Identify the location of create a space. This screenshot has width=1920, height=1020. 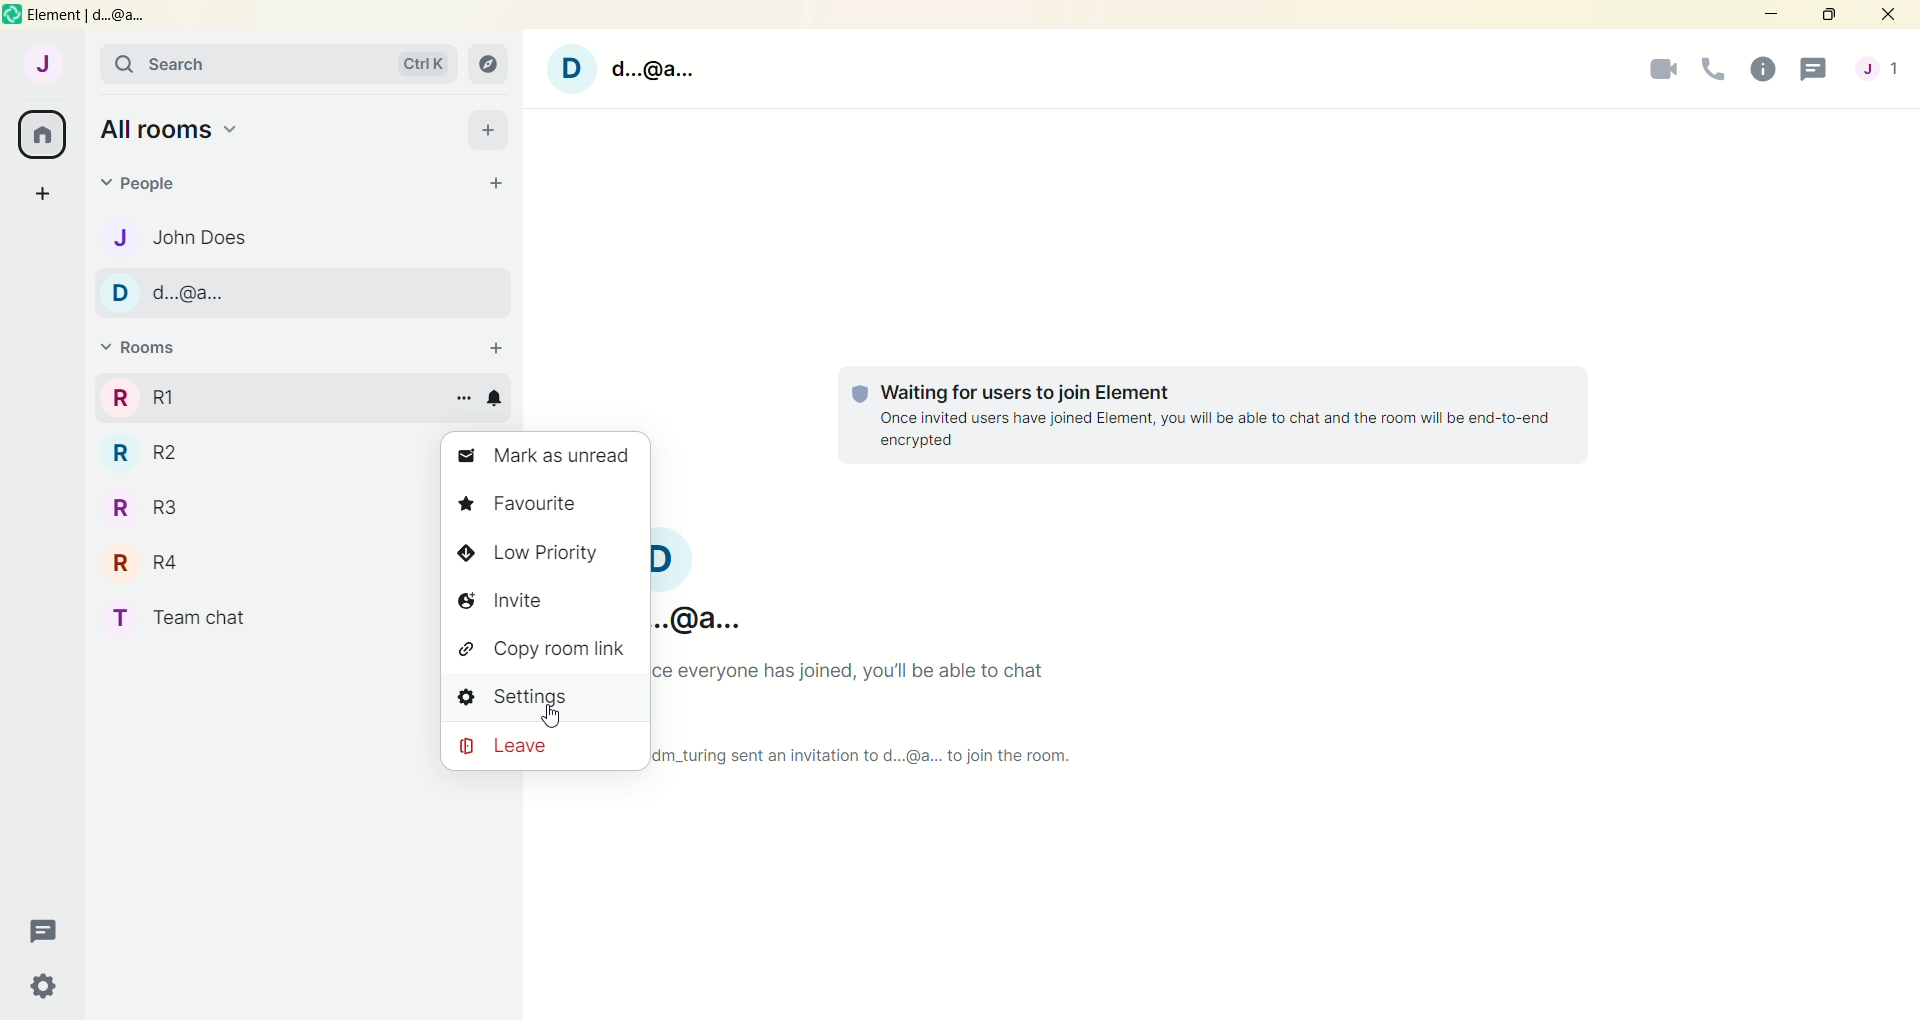
(43, 196).